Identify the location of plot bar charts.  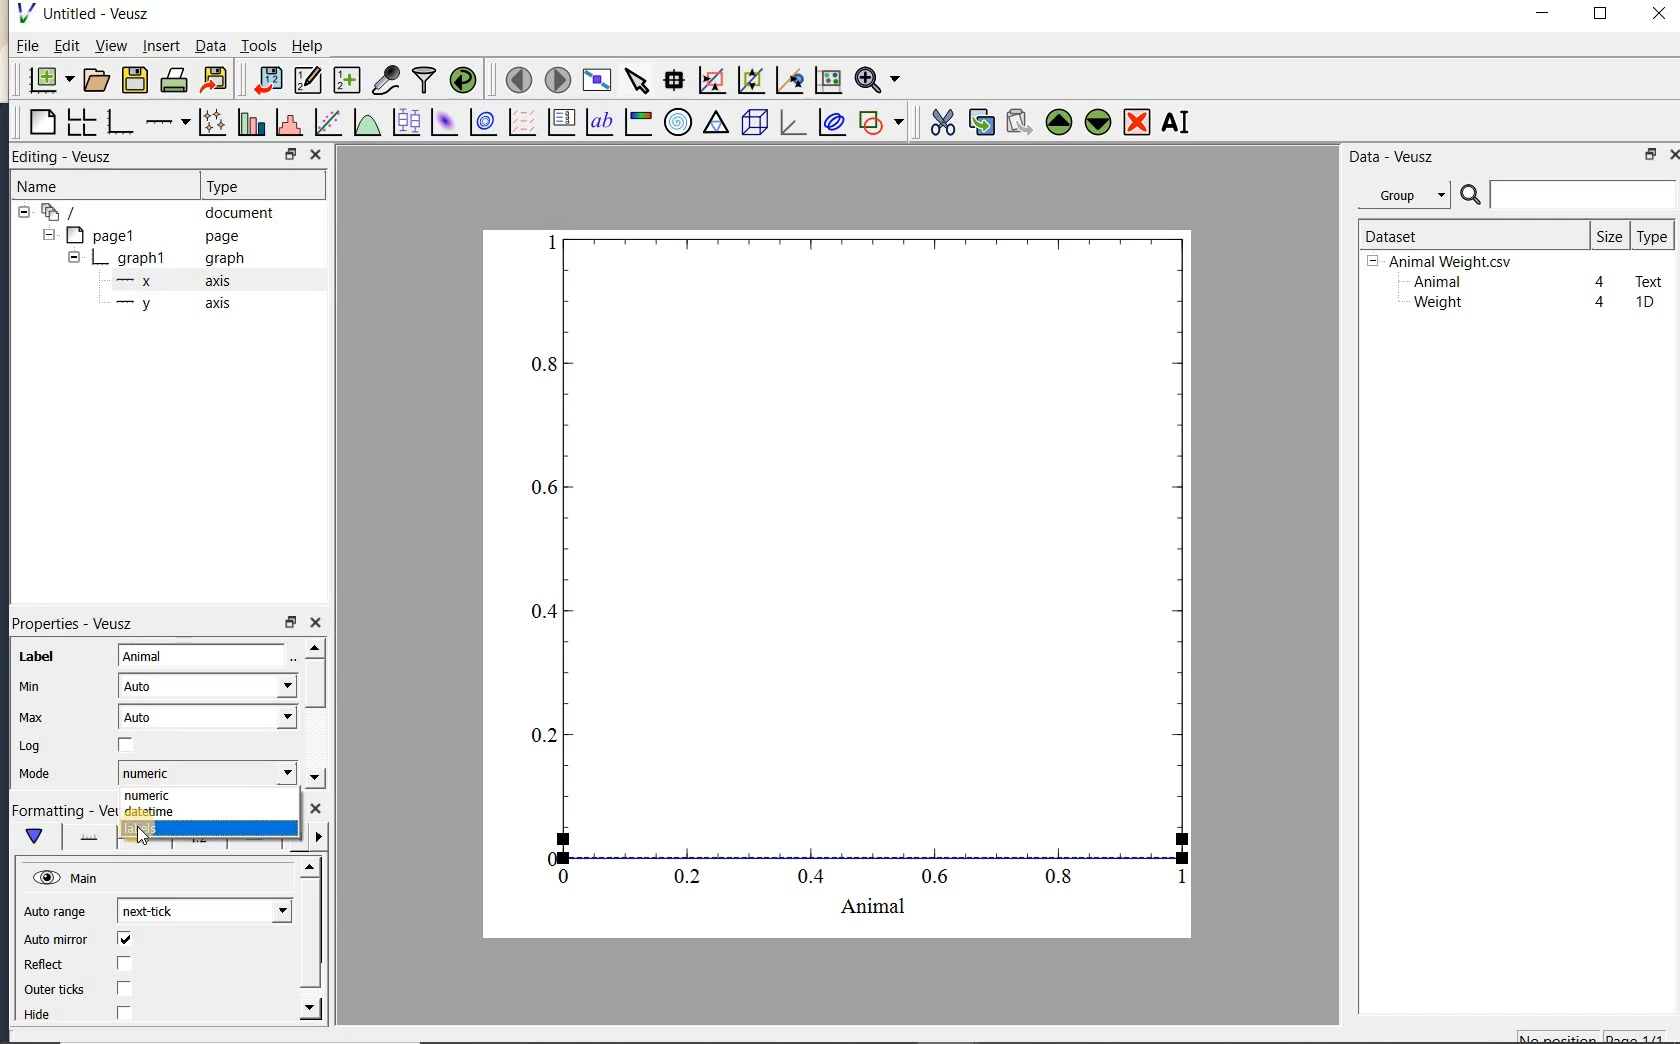
(251, 122).